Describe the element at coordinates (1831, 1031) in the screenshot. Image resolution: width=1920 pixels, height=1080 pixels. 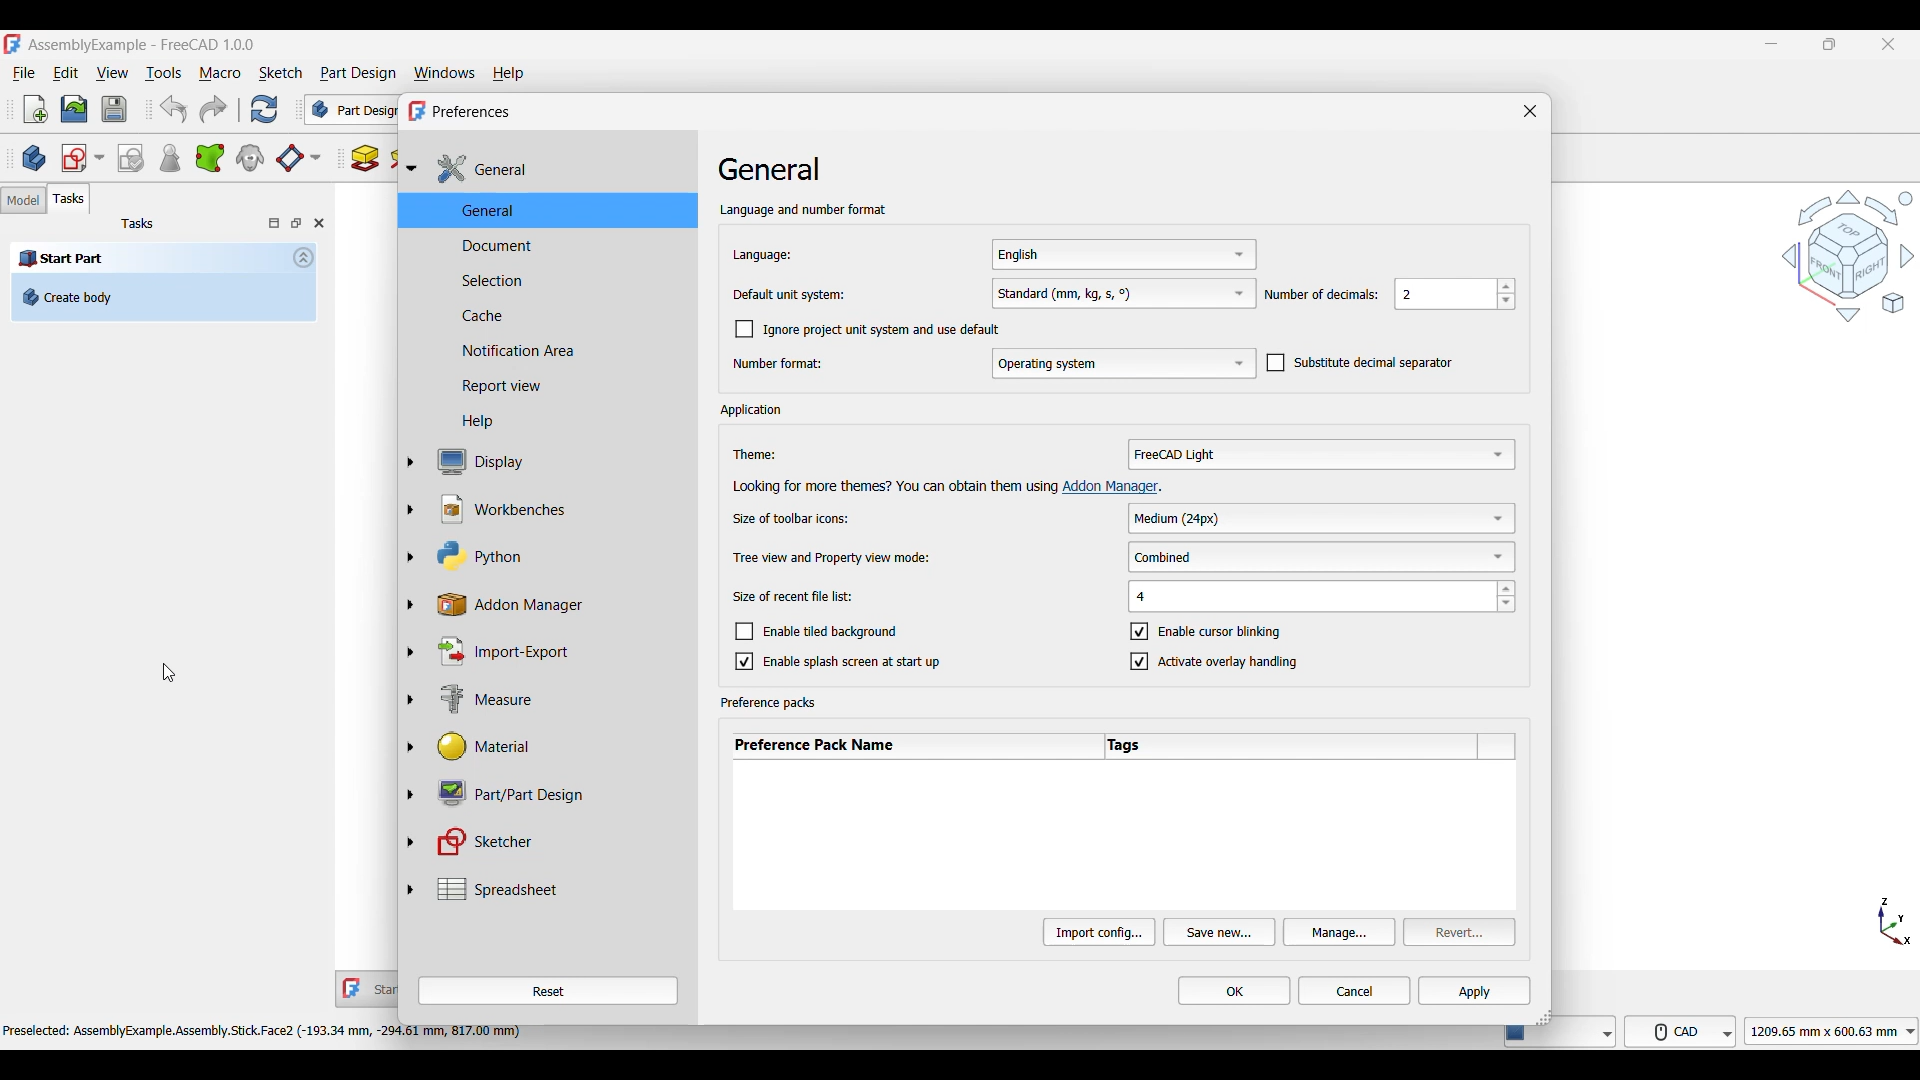
I see `1209.65 mm x 600.63 mm` at that location.